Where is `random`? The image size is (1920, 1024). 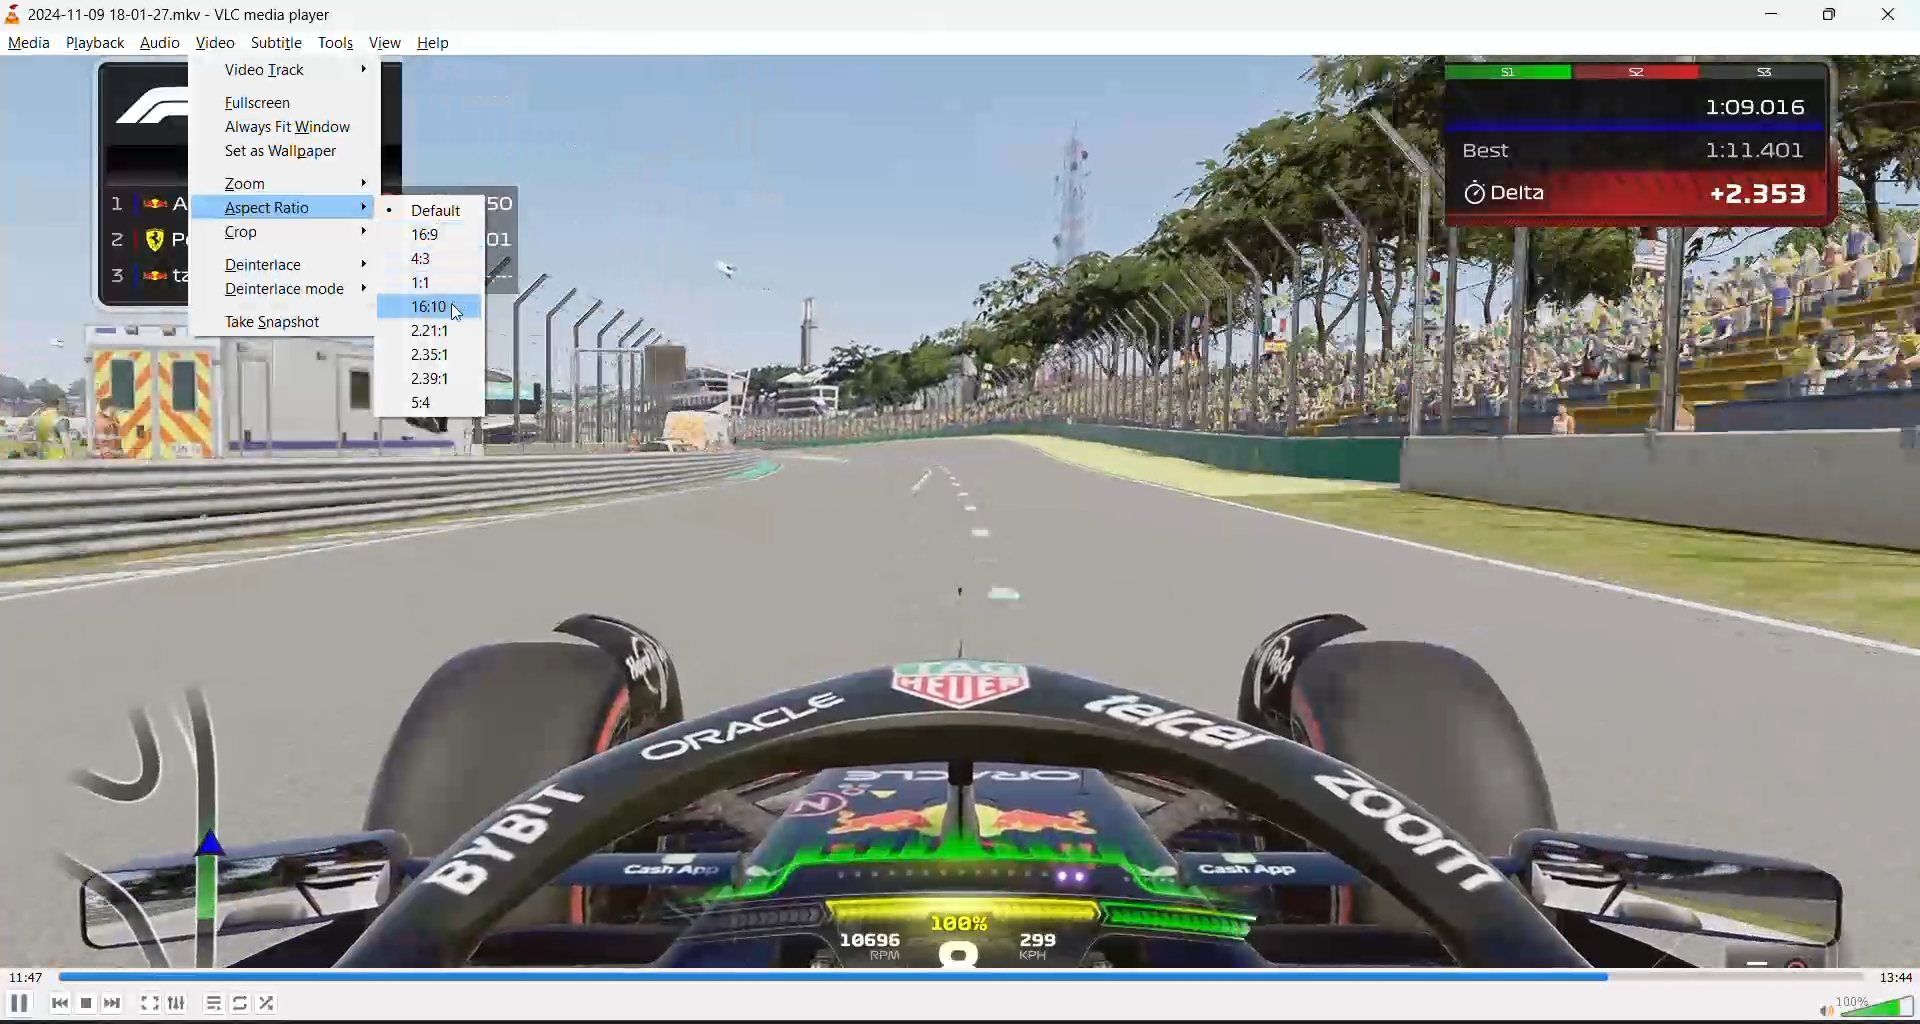 random is located at coordinates (275, 1001).